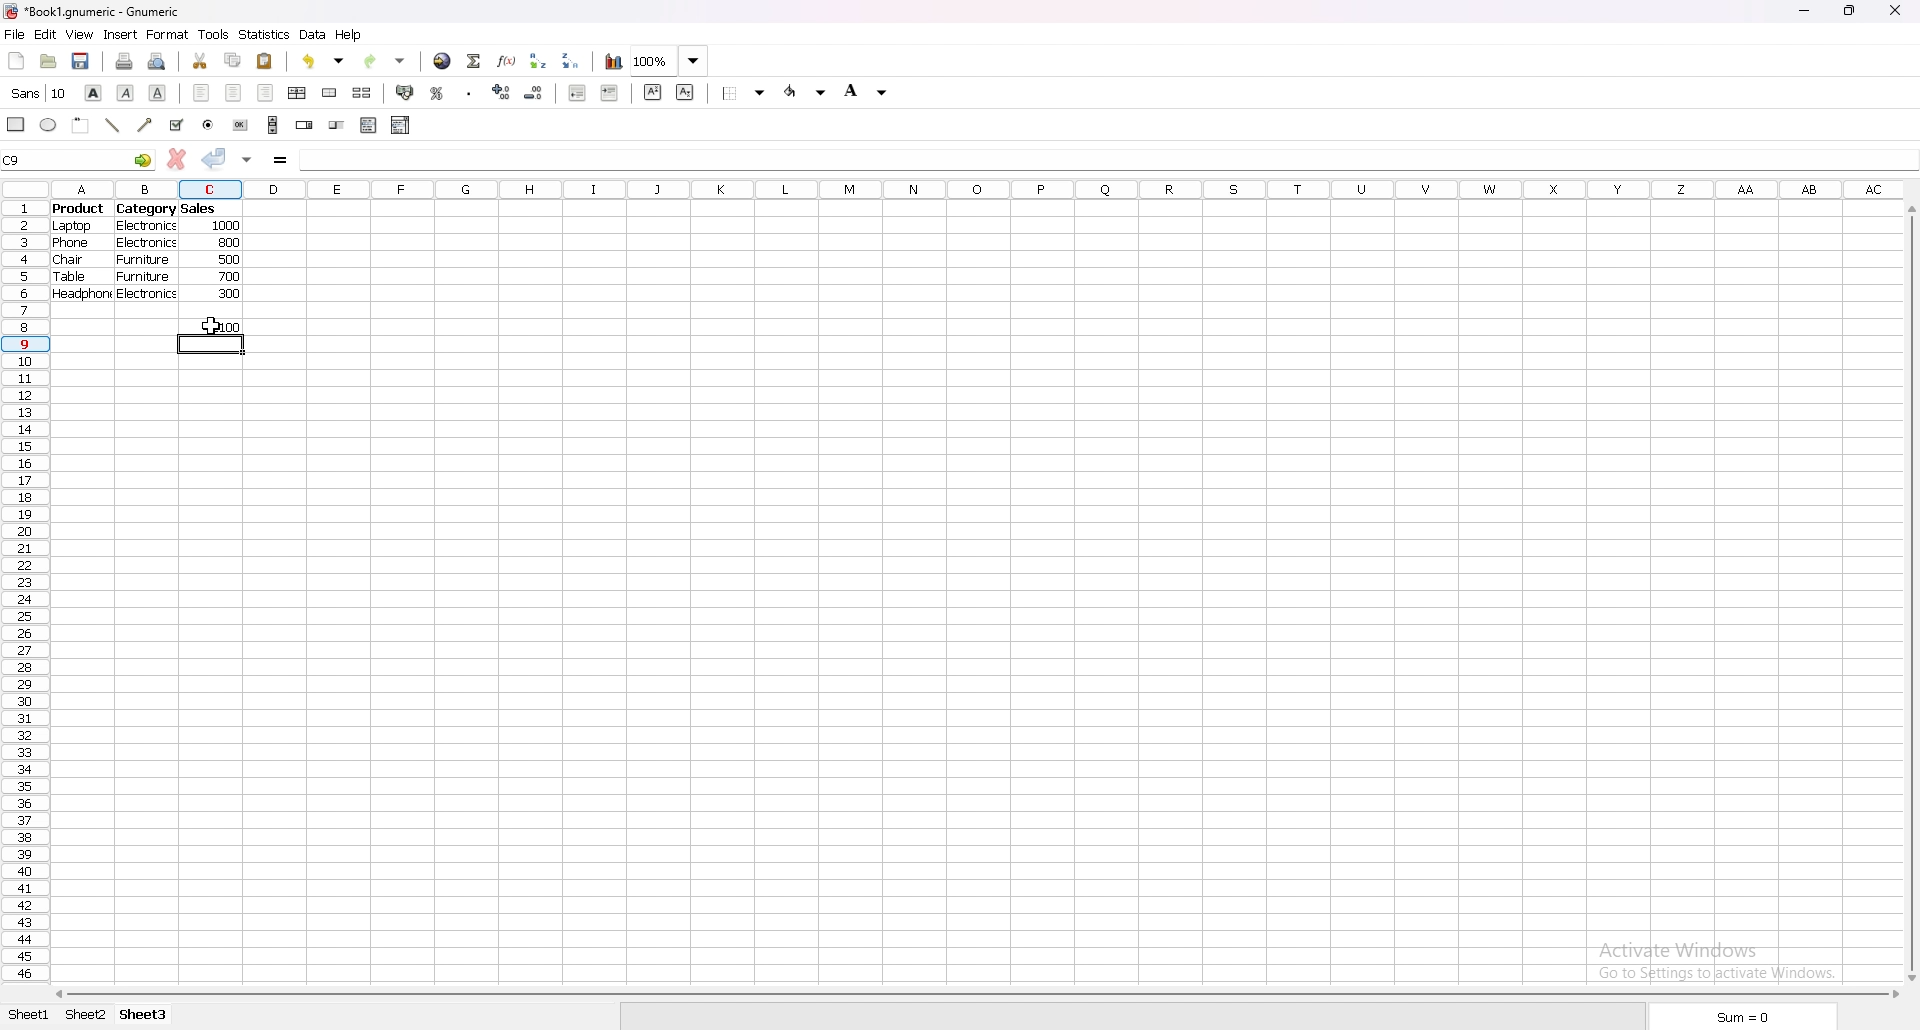  I want to click on minimize, so click(1805, 11).